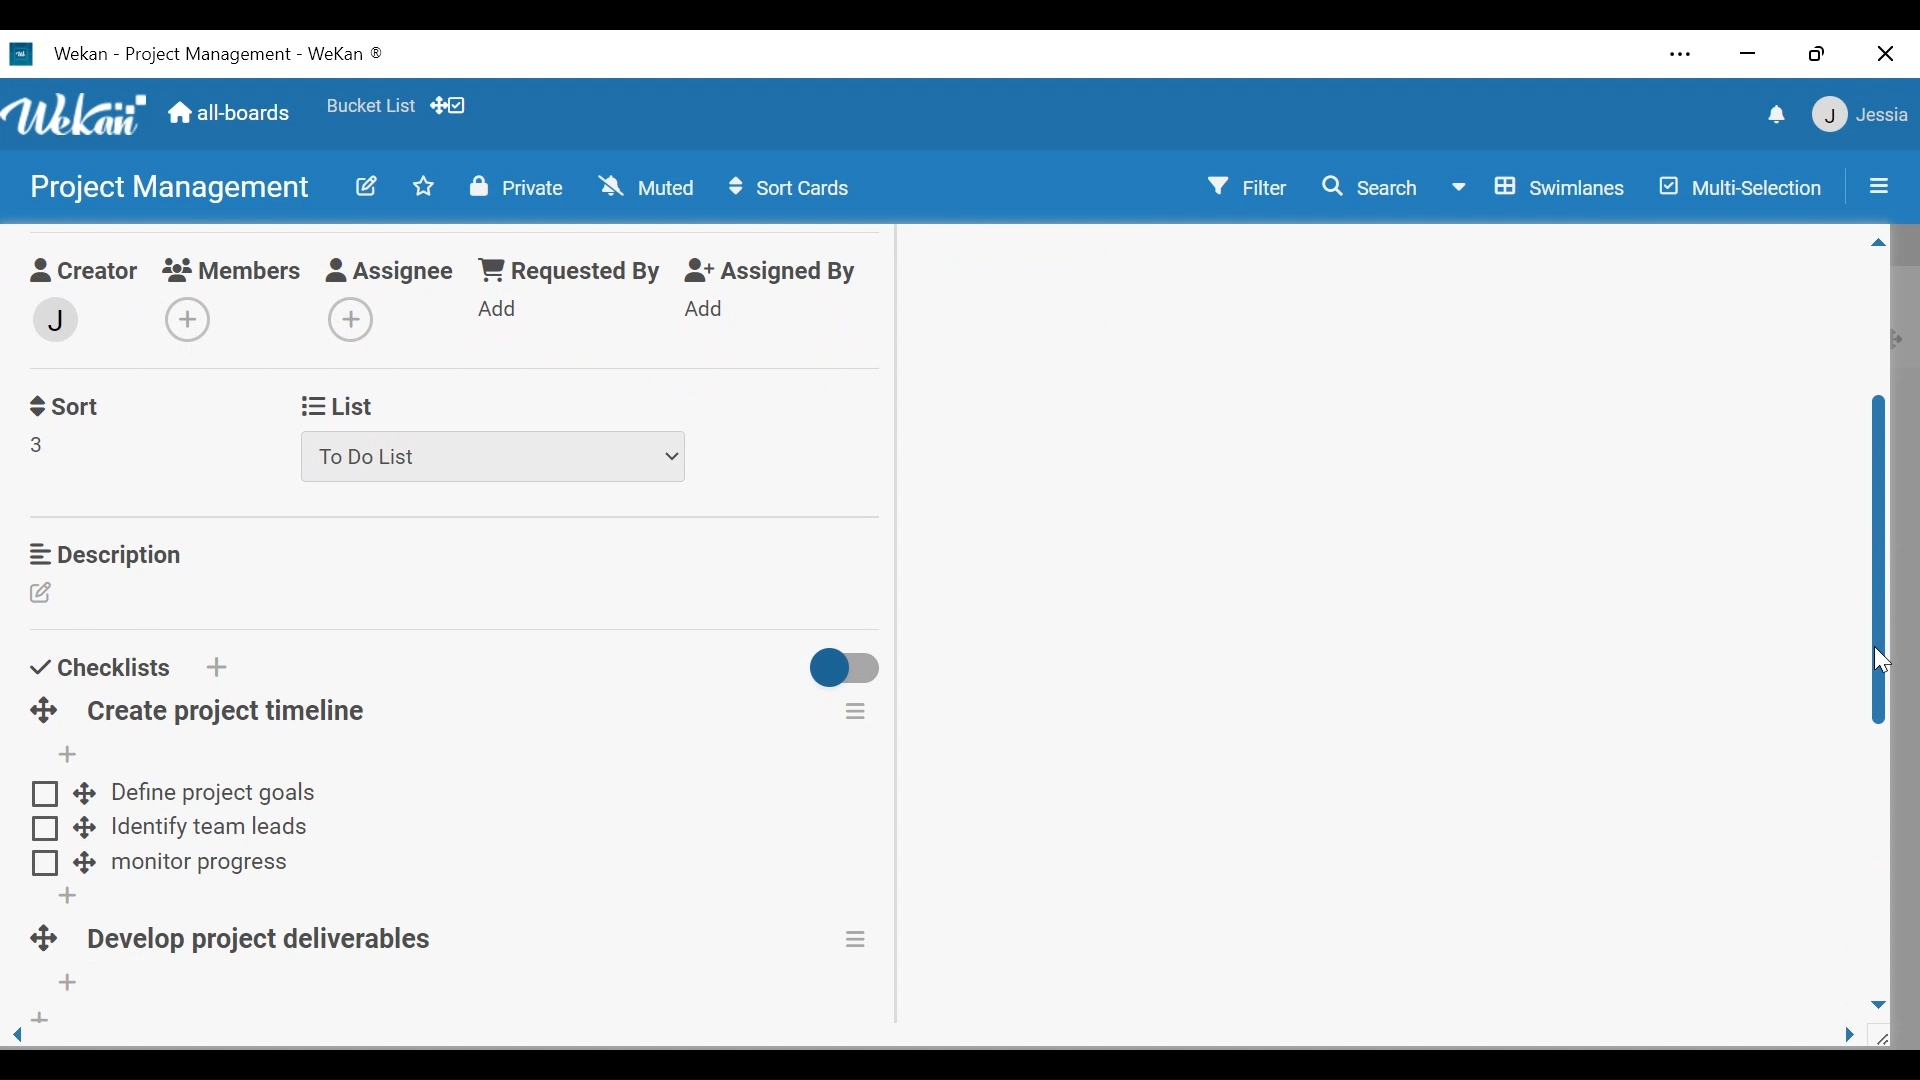  Describe the element at coordinates (208, 830) in the screenshot. I see `Checklist item` at that location.